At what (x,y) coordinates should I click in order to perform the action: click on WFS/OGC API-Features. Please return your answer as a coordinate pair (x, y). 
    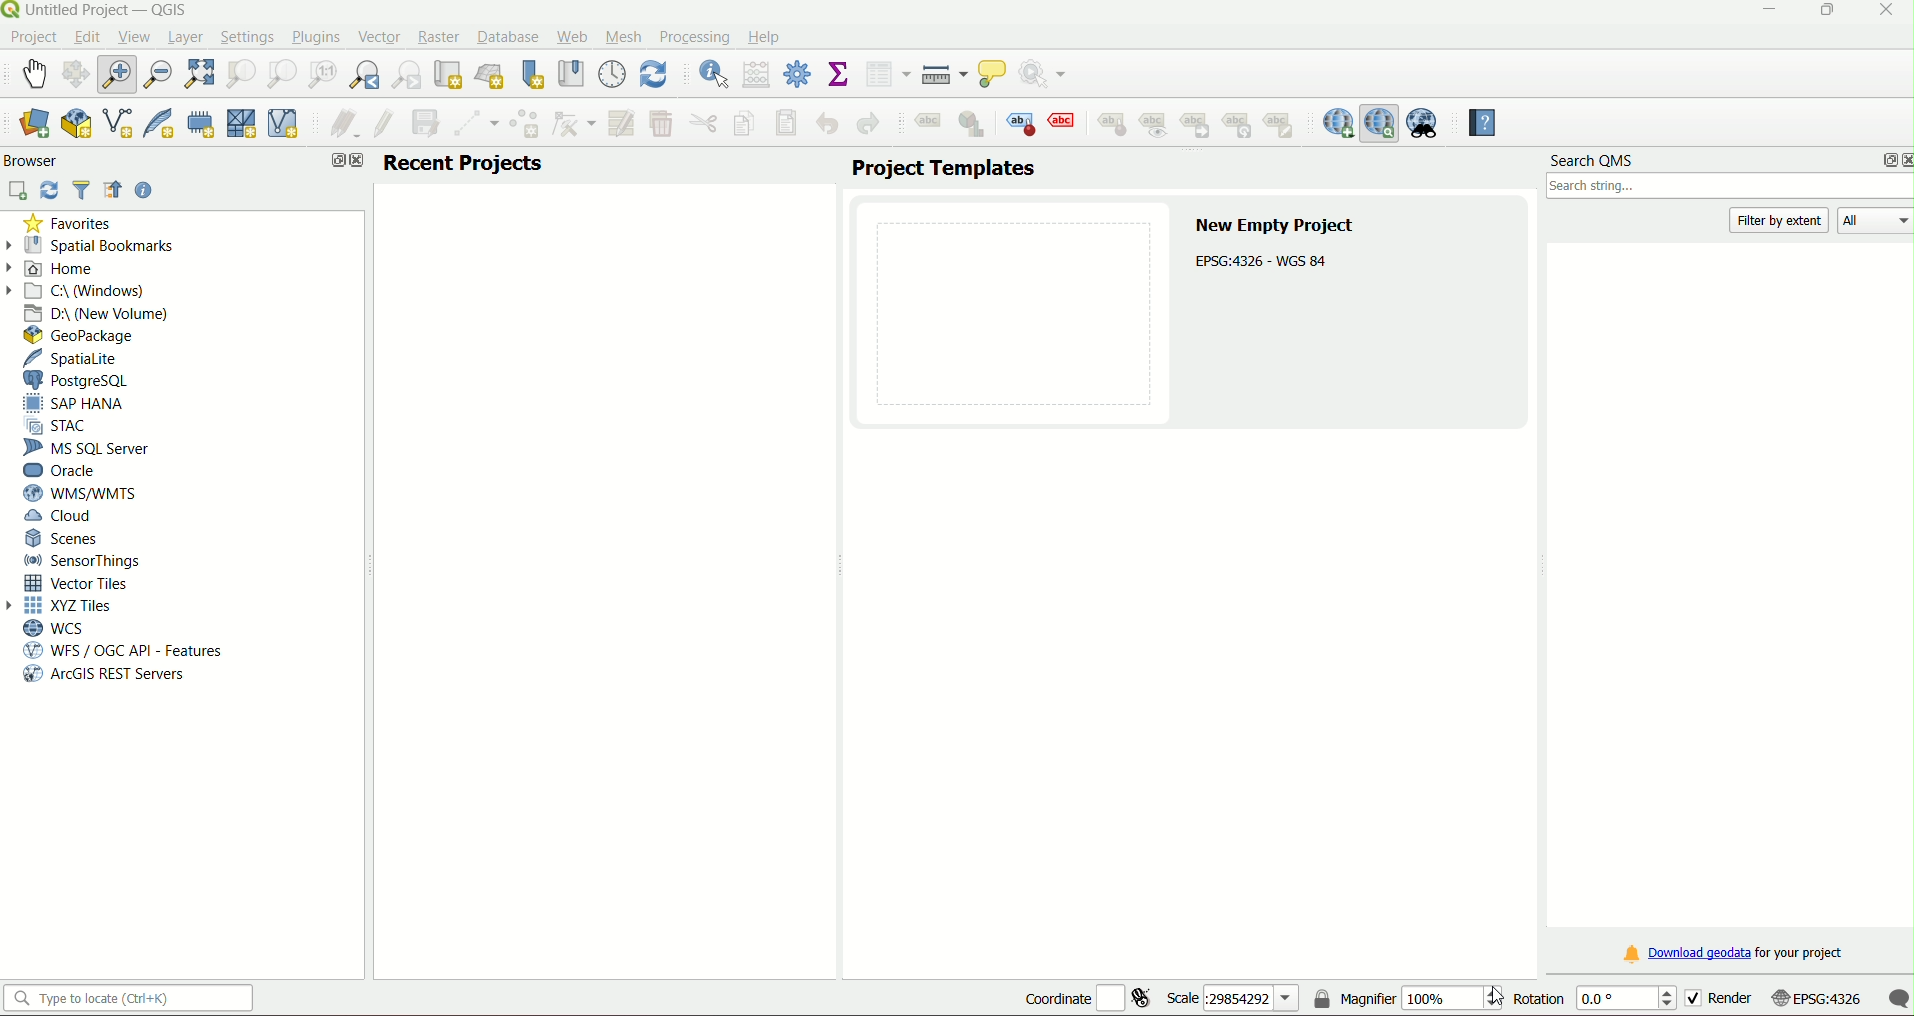
    Looking at the image, I should click on (123, 651).